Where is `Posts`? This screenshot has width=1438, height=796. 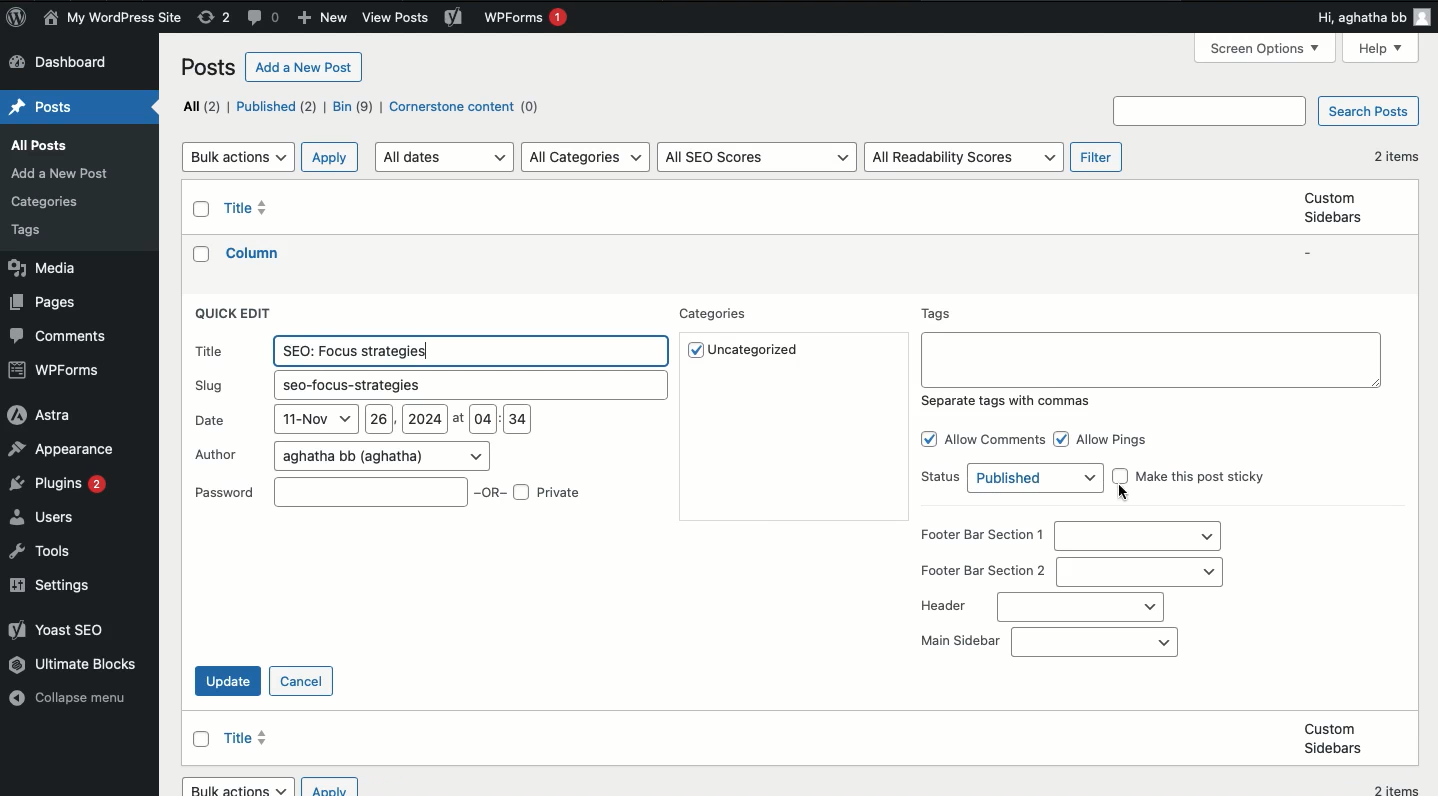
Posts is located at coordinates (48, 202).